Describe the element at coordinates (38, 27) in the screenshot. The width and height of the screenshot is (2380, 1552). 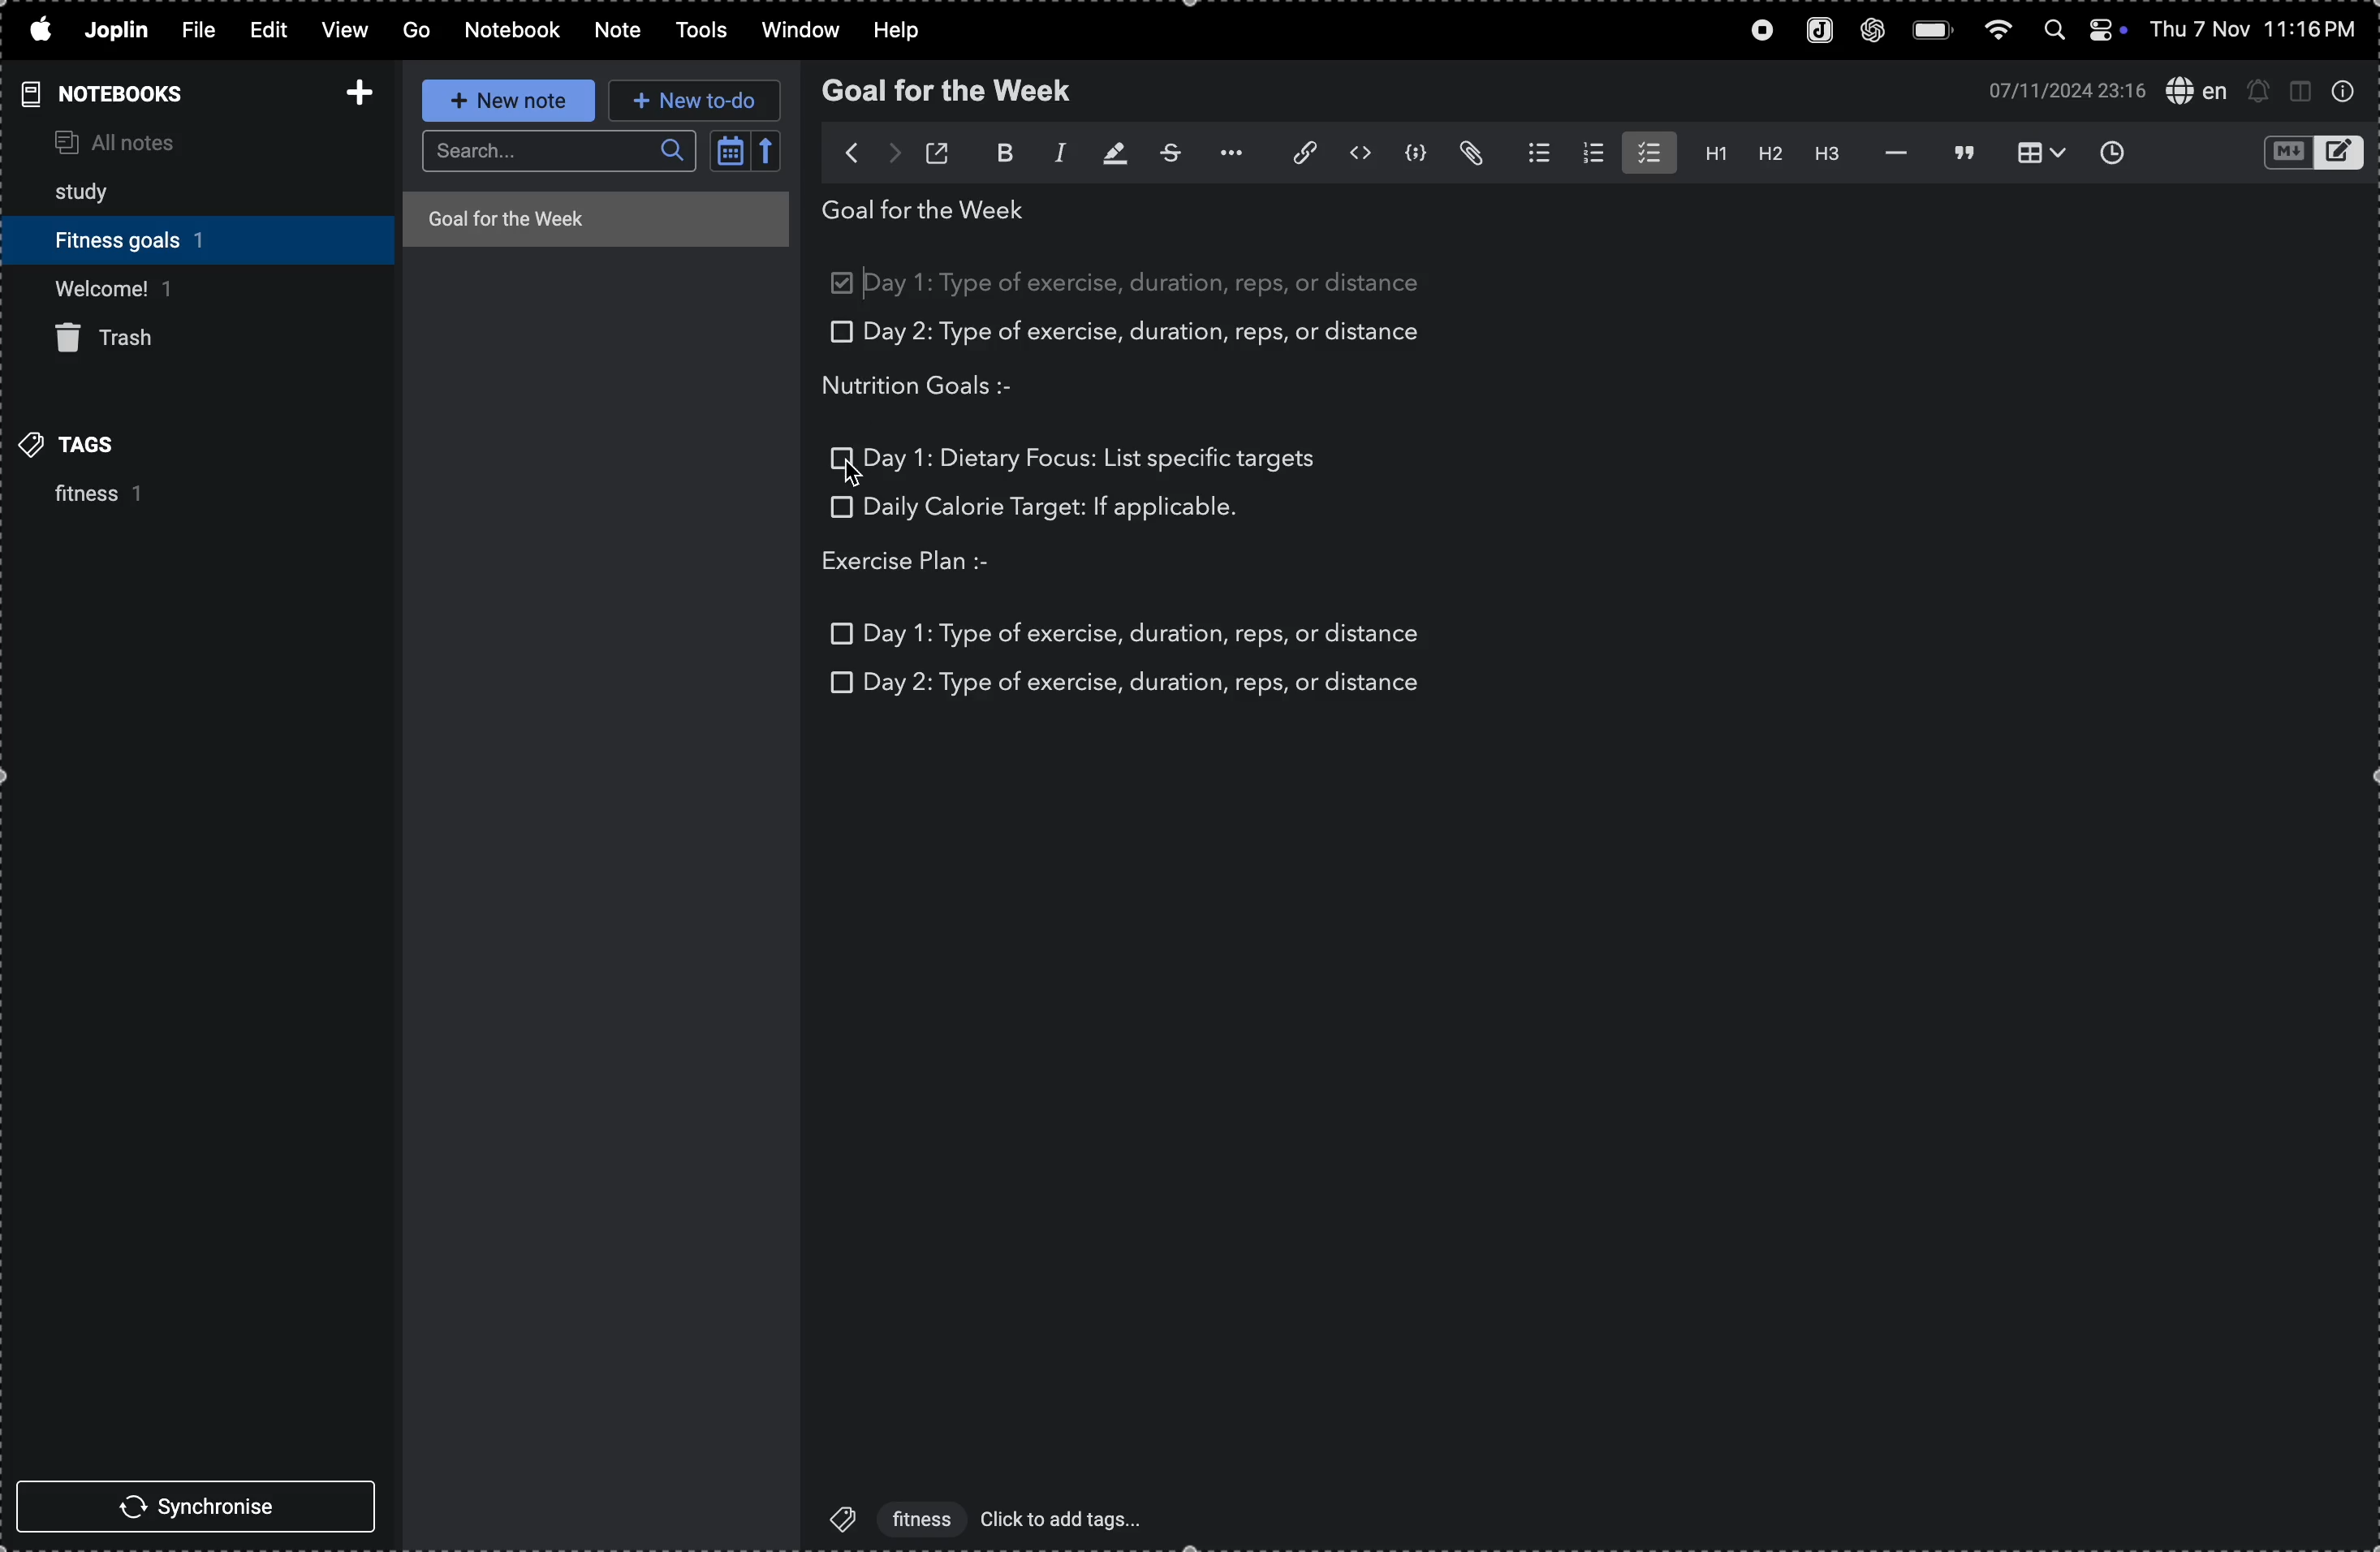
I see `apple logo` at that location.